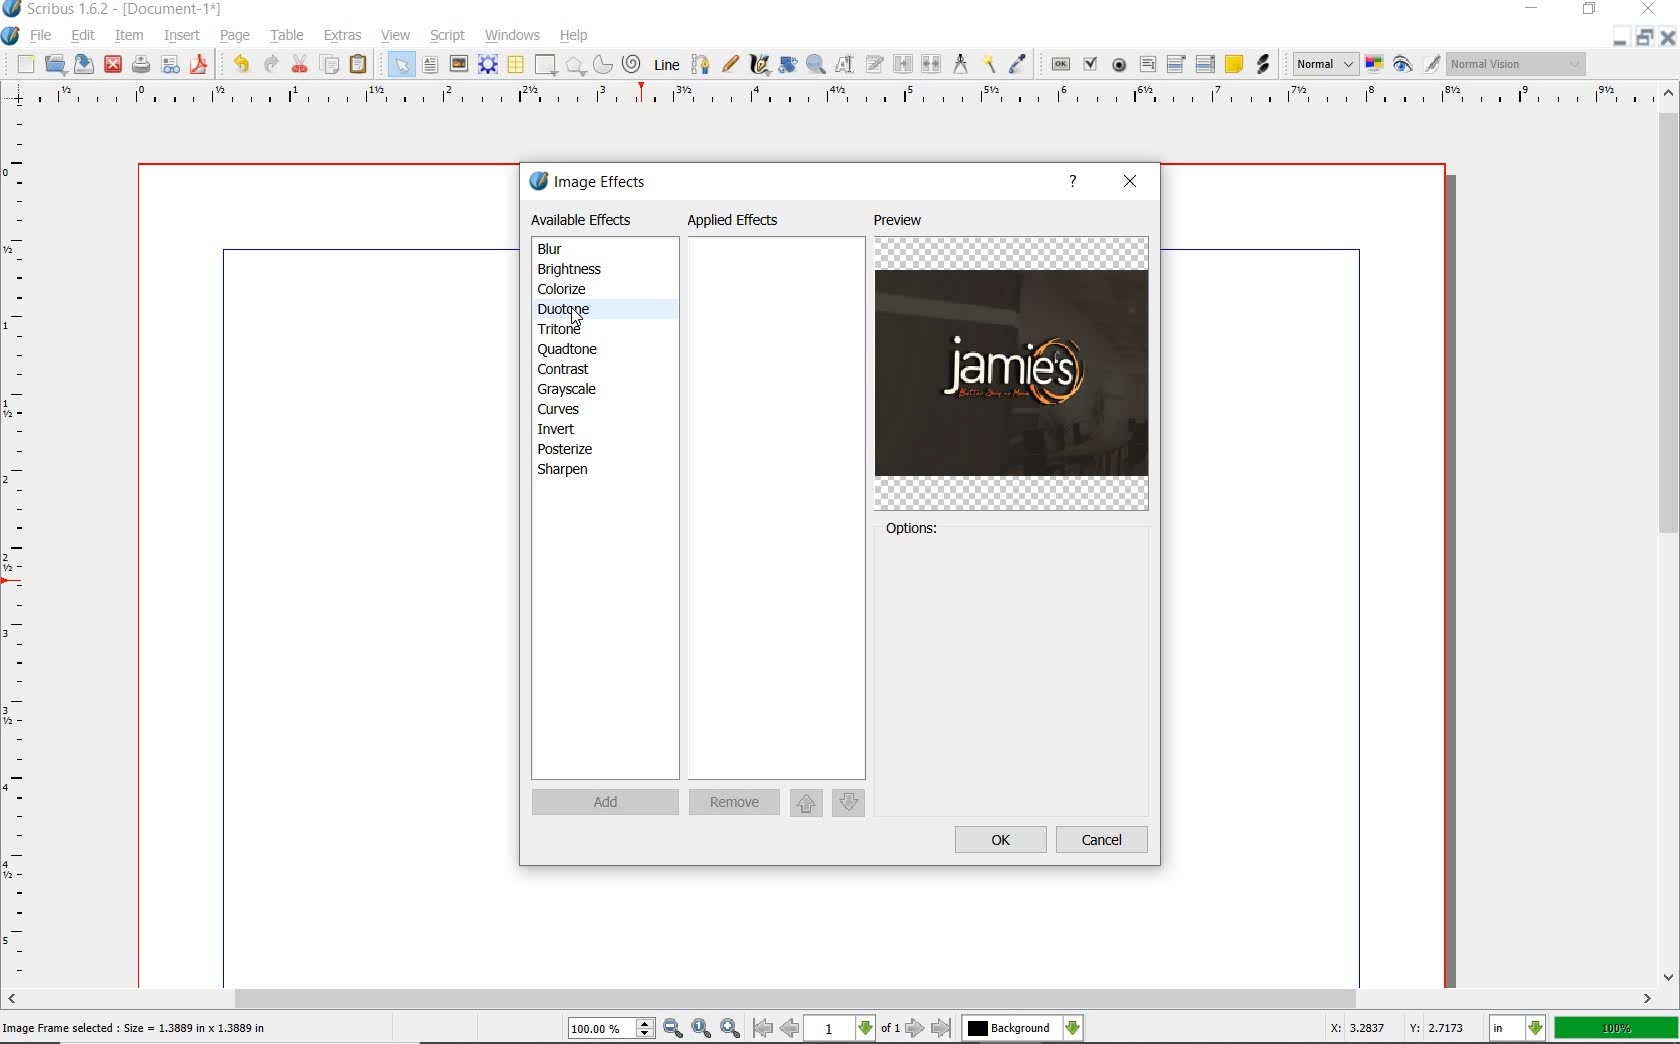 This screenshot has height=1044, width=1680. I want to click on close, so click(115, 63).